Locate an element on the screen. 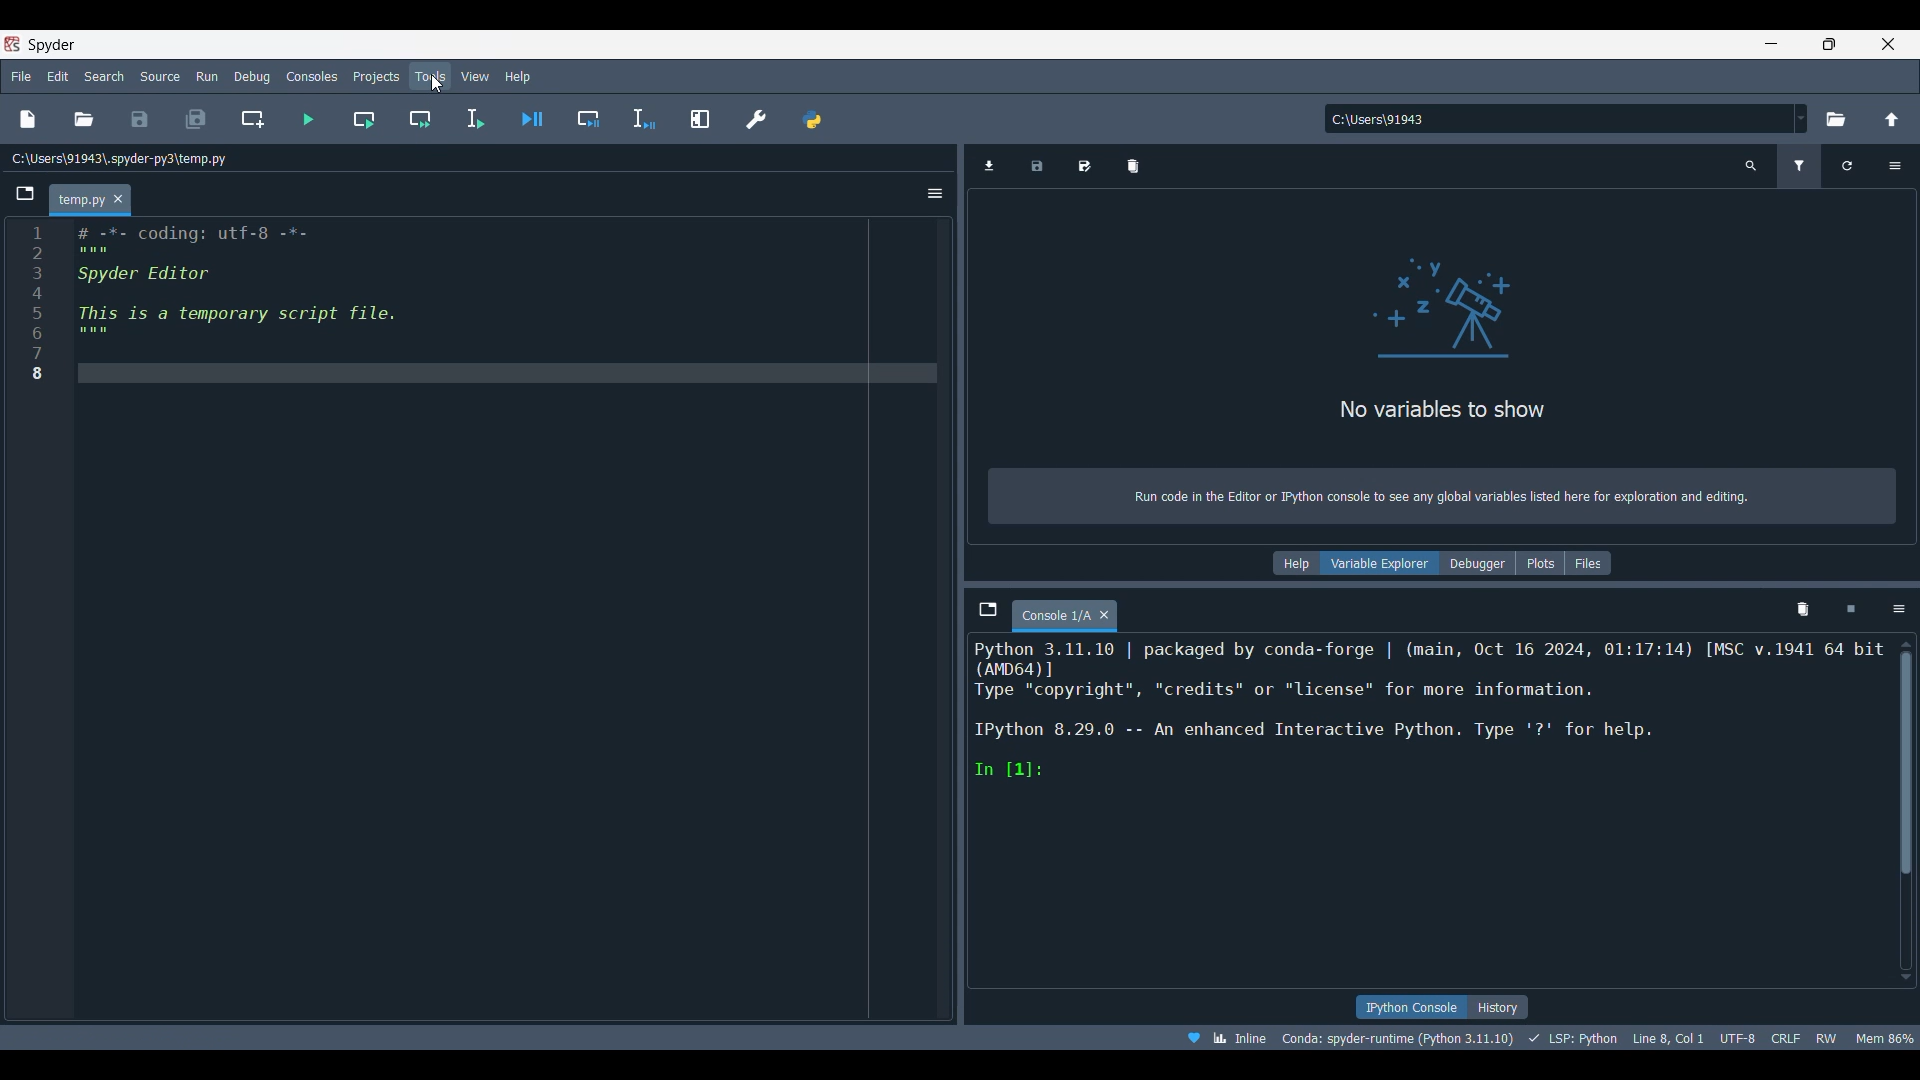 The image size is (1920, 1080). Close tab is located at coordinates (118, 200).